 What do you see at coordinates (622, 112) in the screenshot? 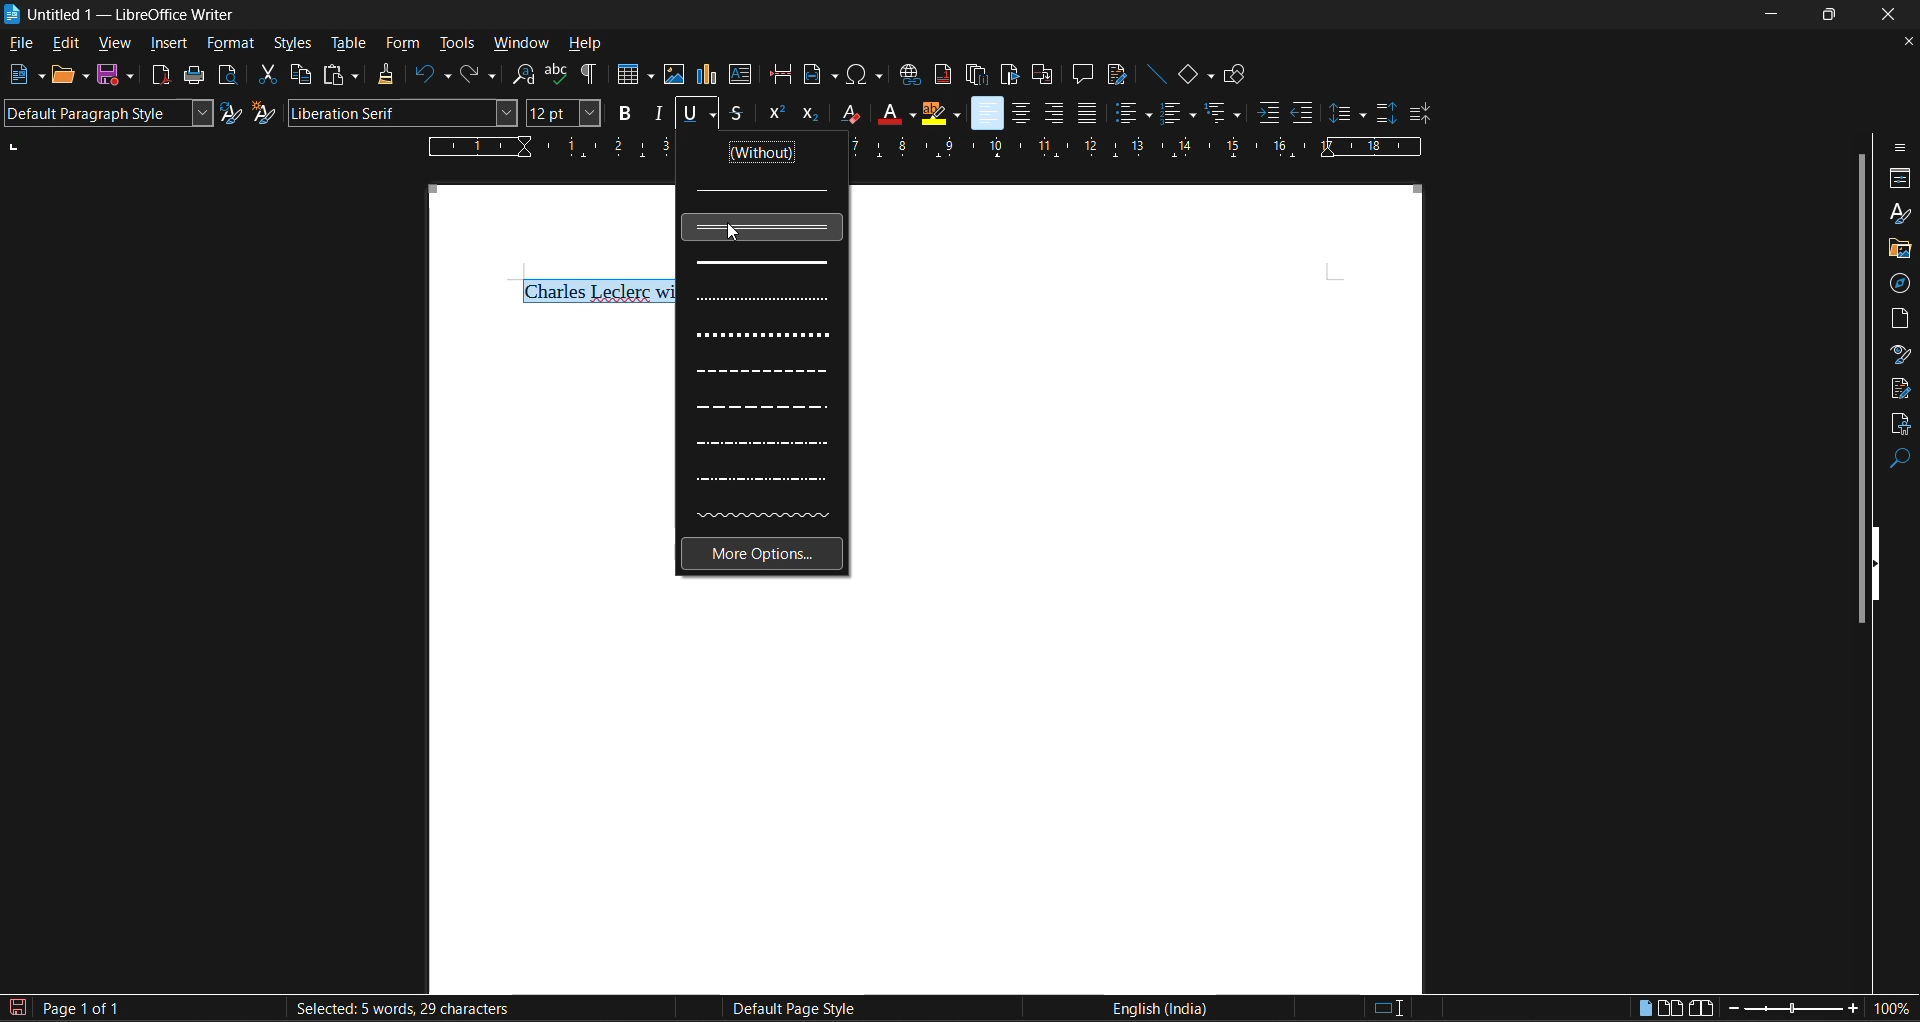
I see `bold` at bounding box center [622, 112].